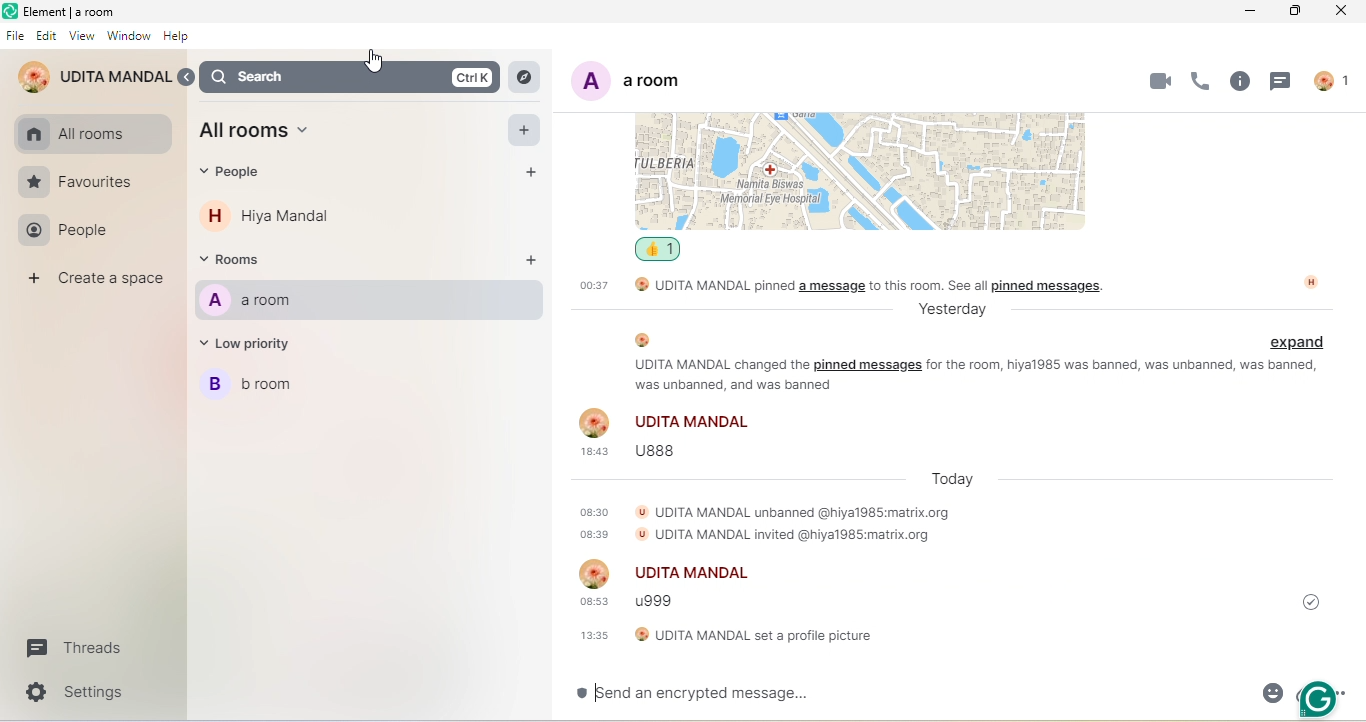 The width and height of the screenshot is (1366, 722). I want to click on Add All Rooms, so click(527, 132).